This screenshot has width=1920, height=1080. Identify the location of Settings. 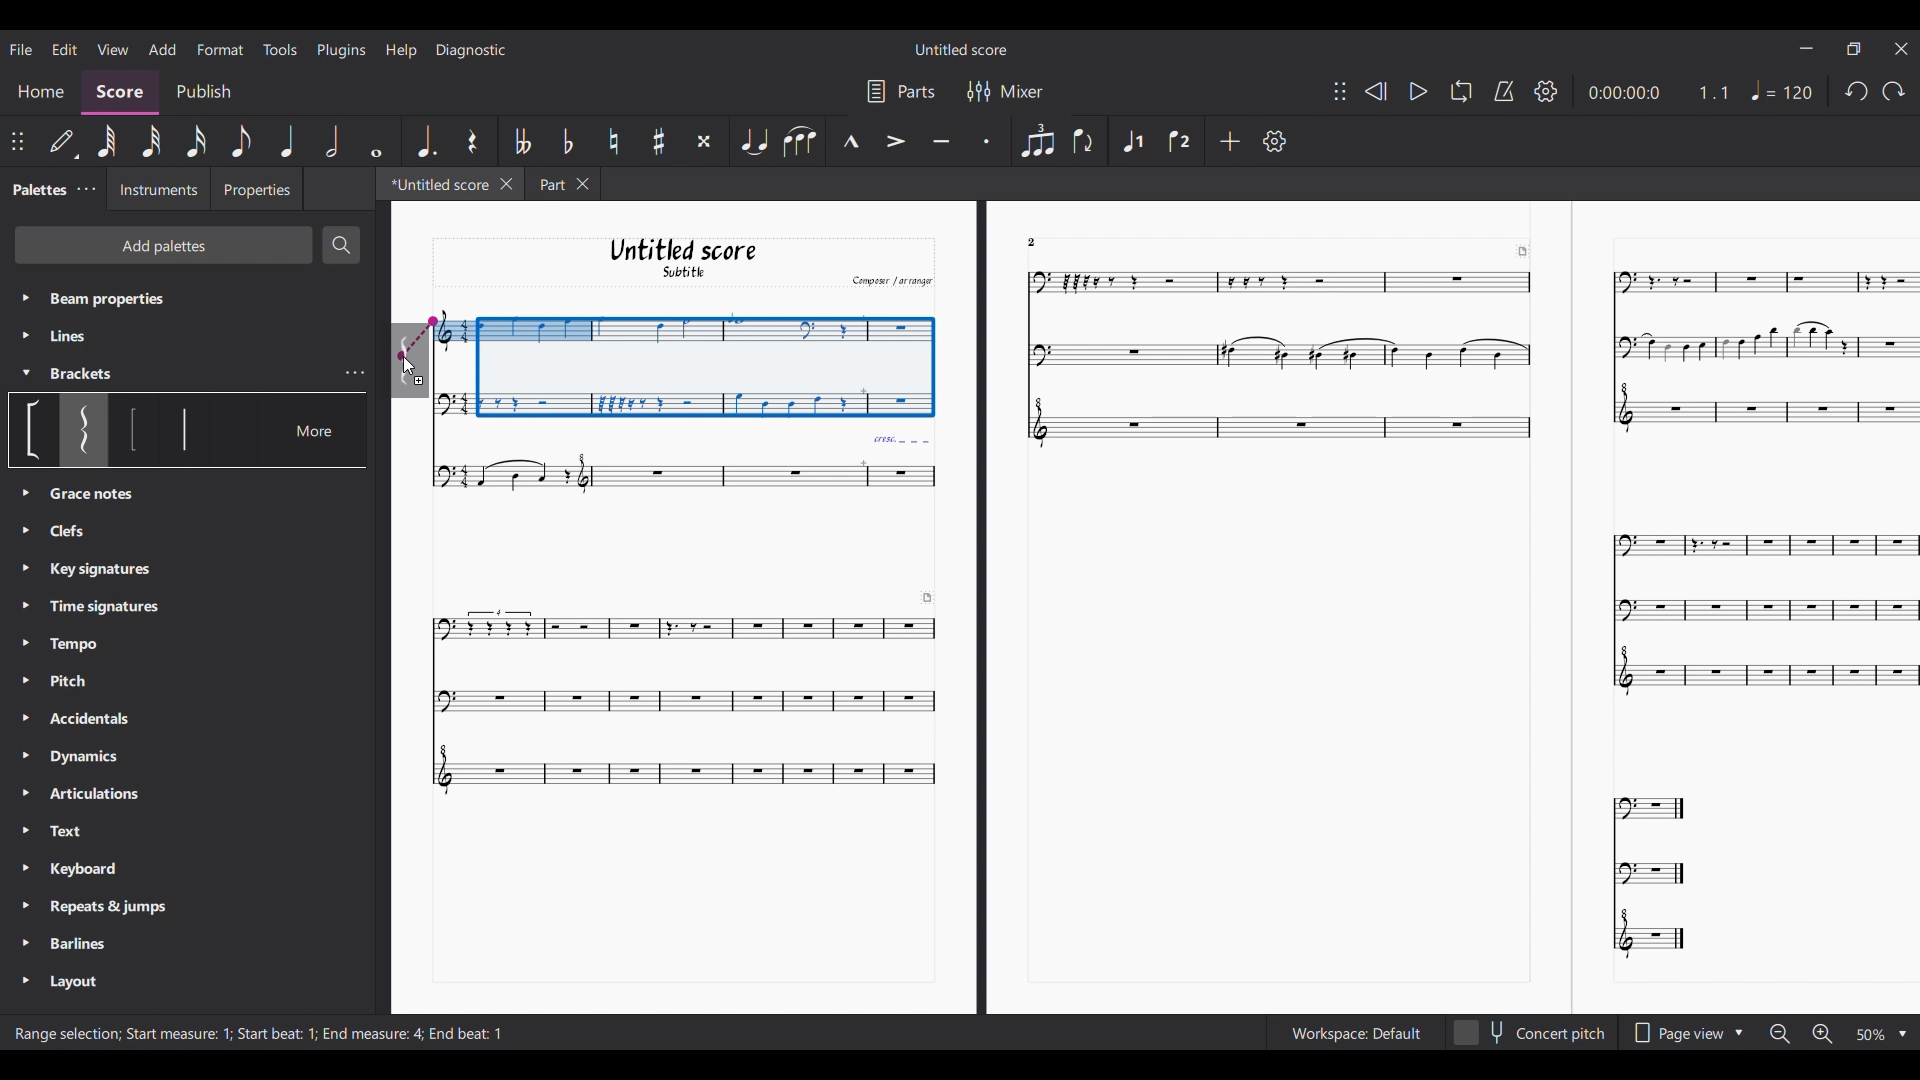
(1274, 141).